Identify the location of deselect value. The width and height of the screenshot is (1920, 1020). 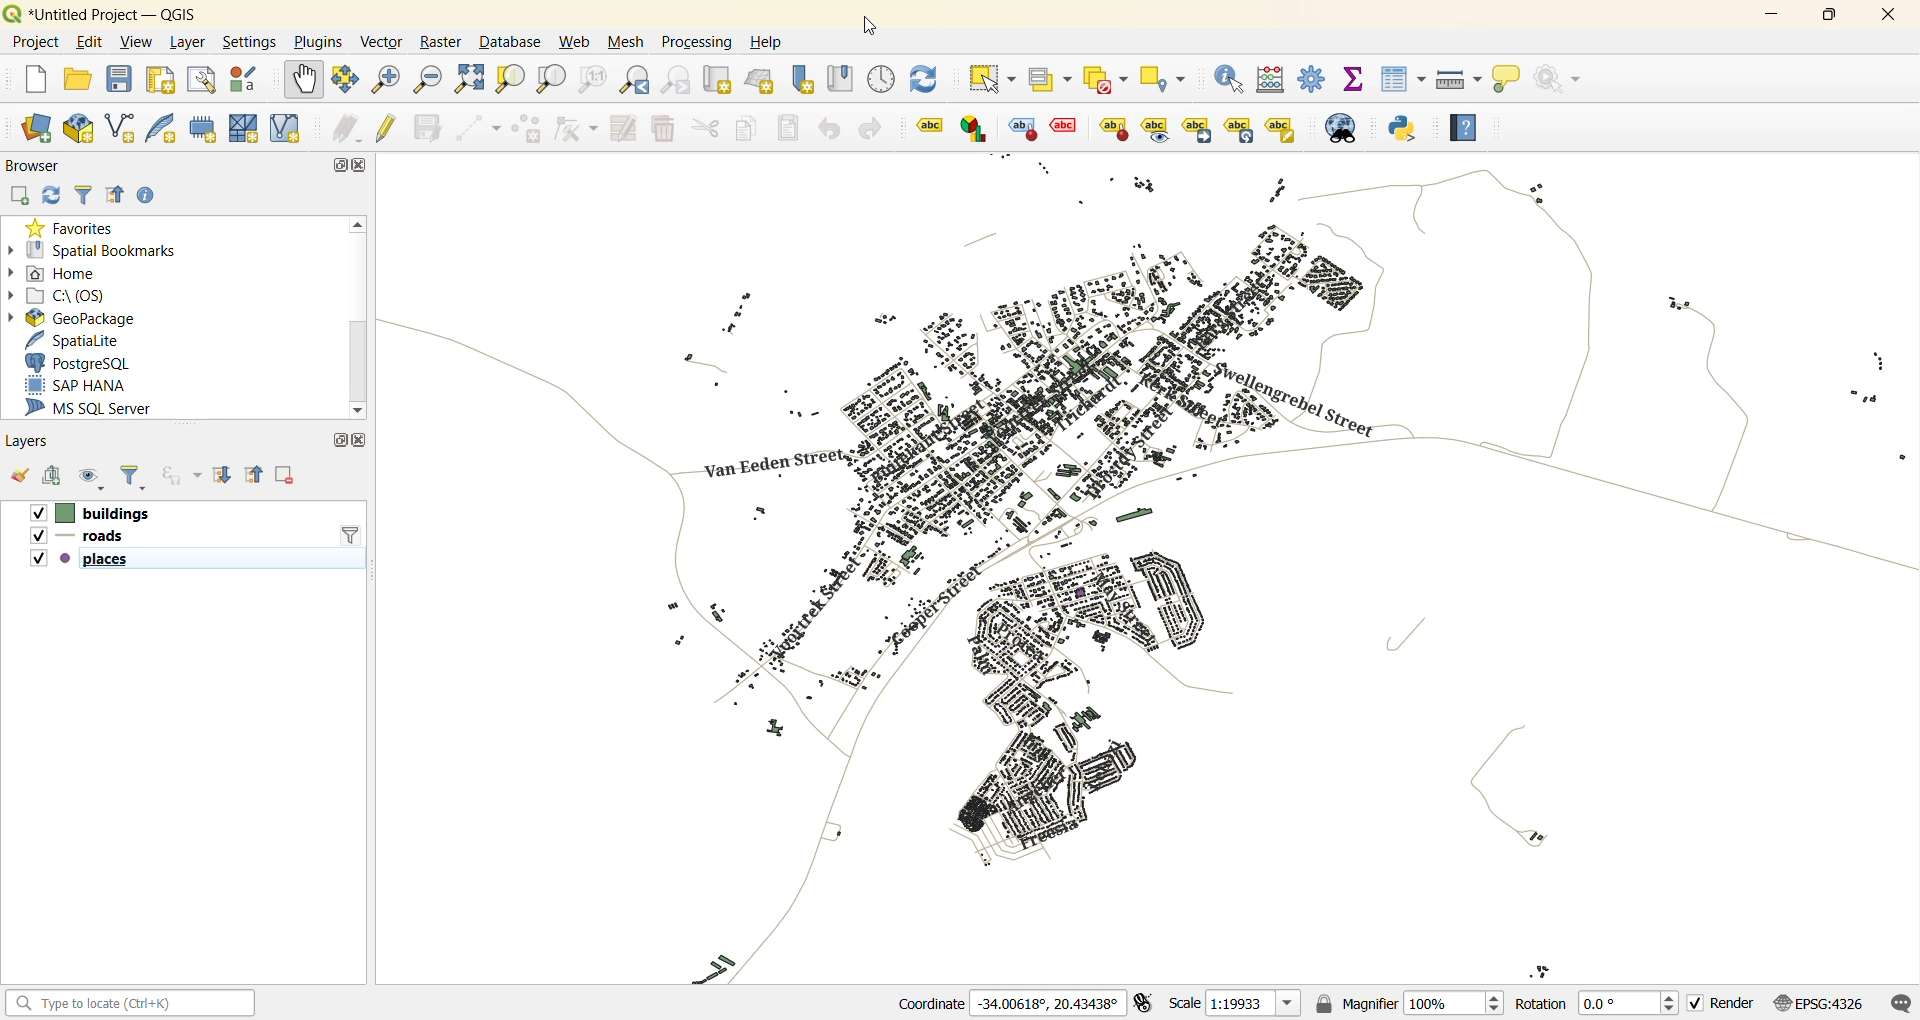
(1108, 81).